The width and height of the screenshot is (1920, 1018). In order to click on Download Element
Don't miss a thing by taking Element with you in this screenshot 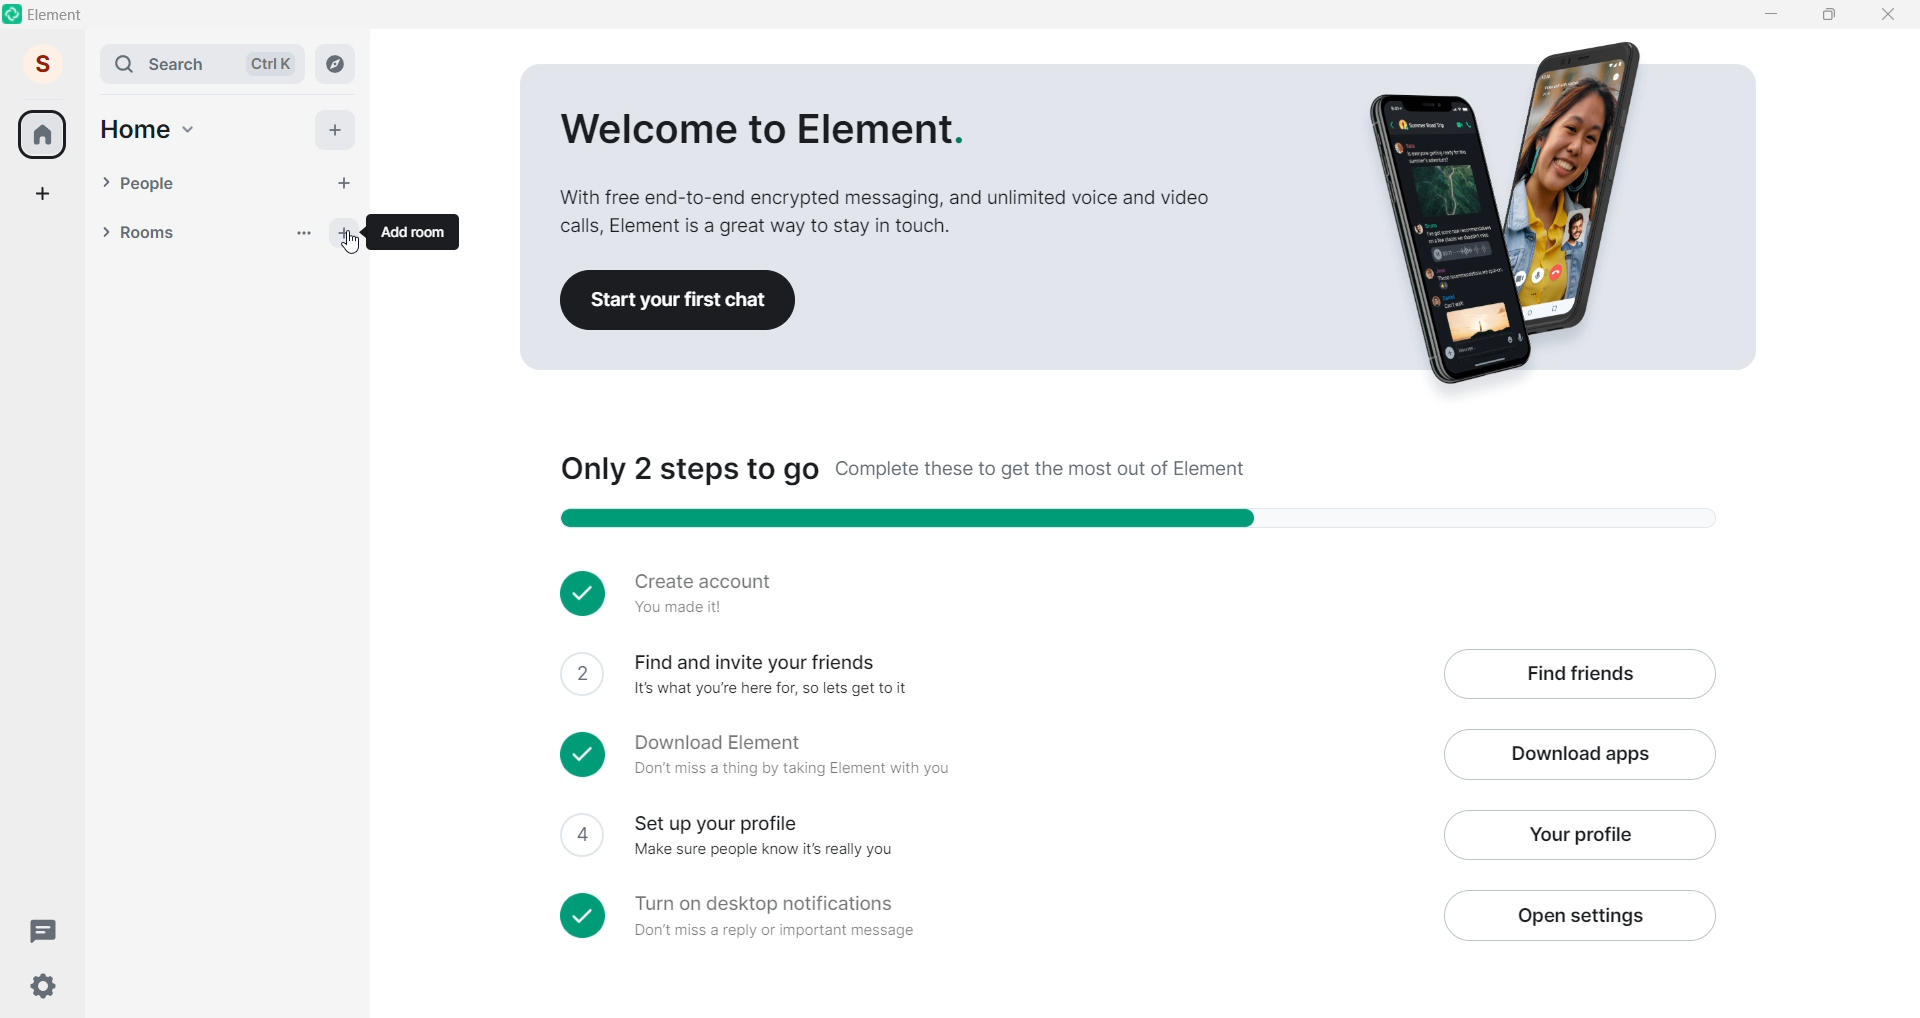, I will do `click(990, 756)`.